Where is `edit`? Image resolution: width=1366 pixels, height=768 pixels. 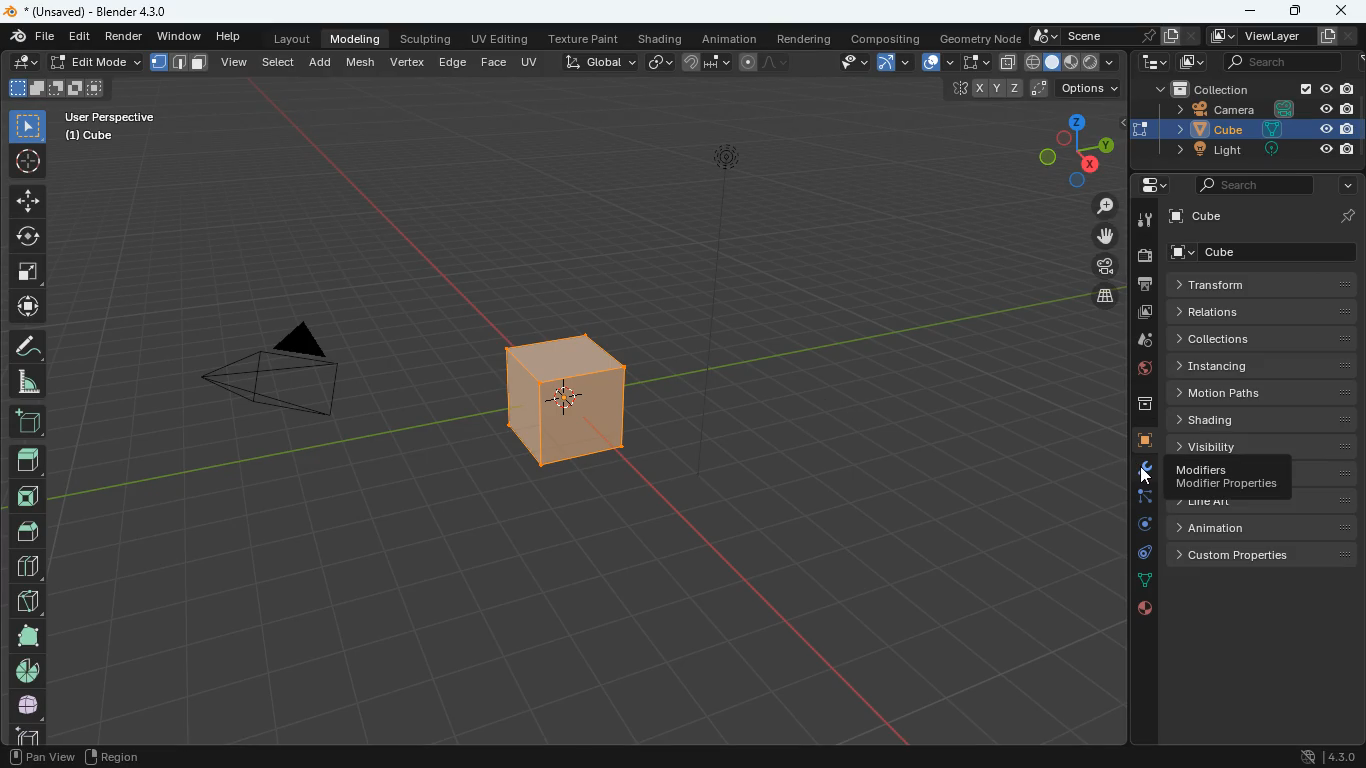 edit is located at coordinates (82, 37).